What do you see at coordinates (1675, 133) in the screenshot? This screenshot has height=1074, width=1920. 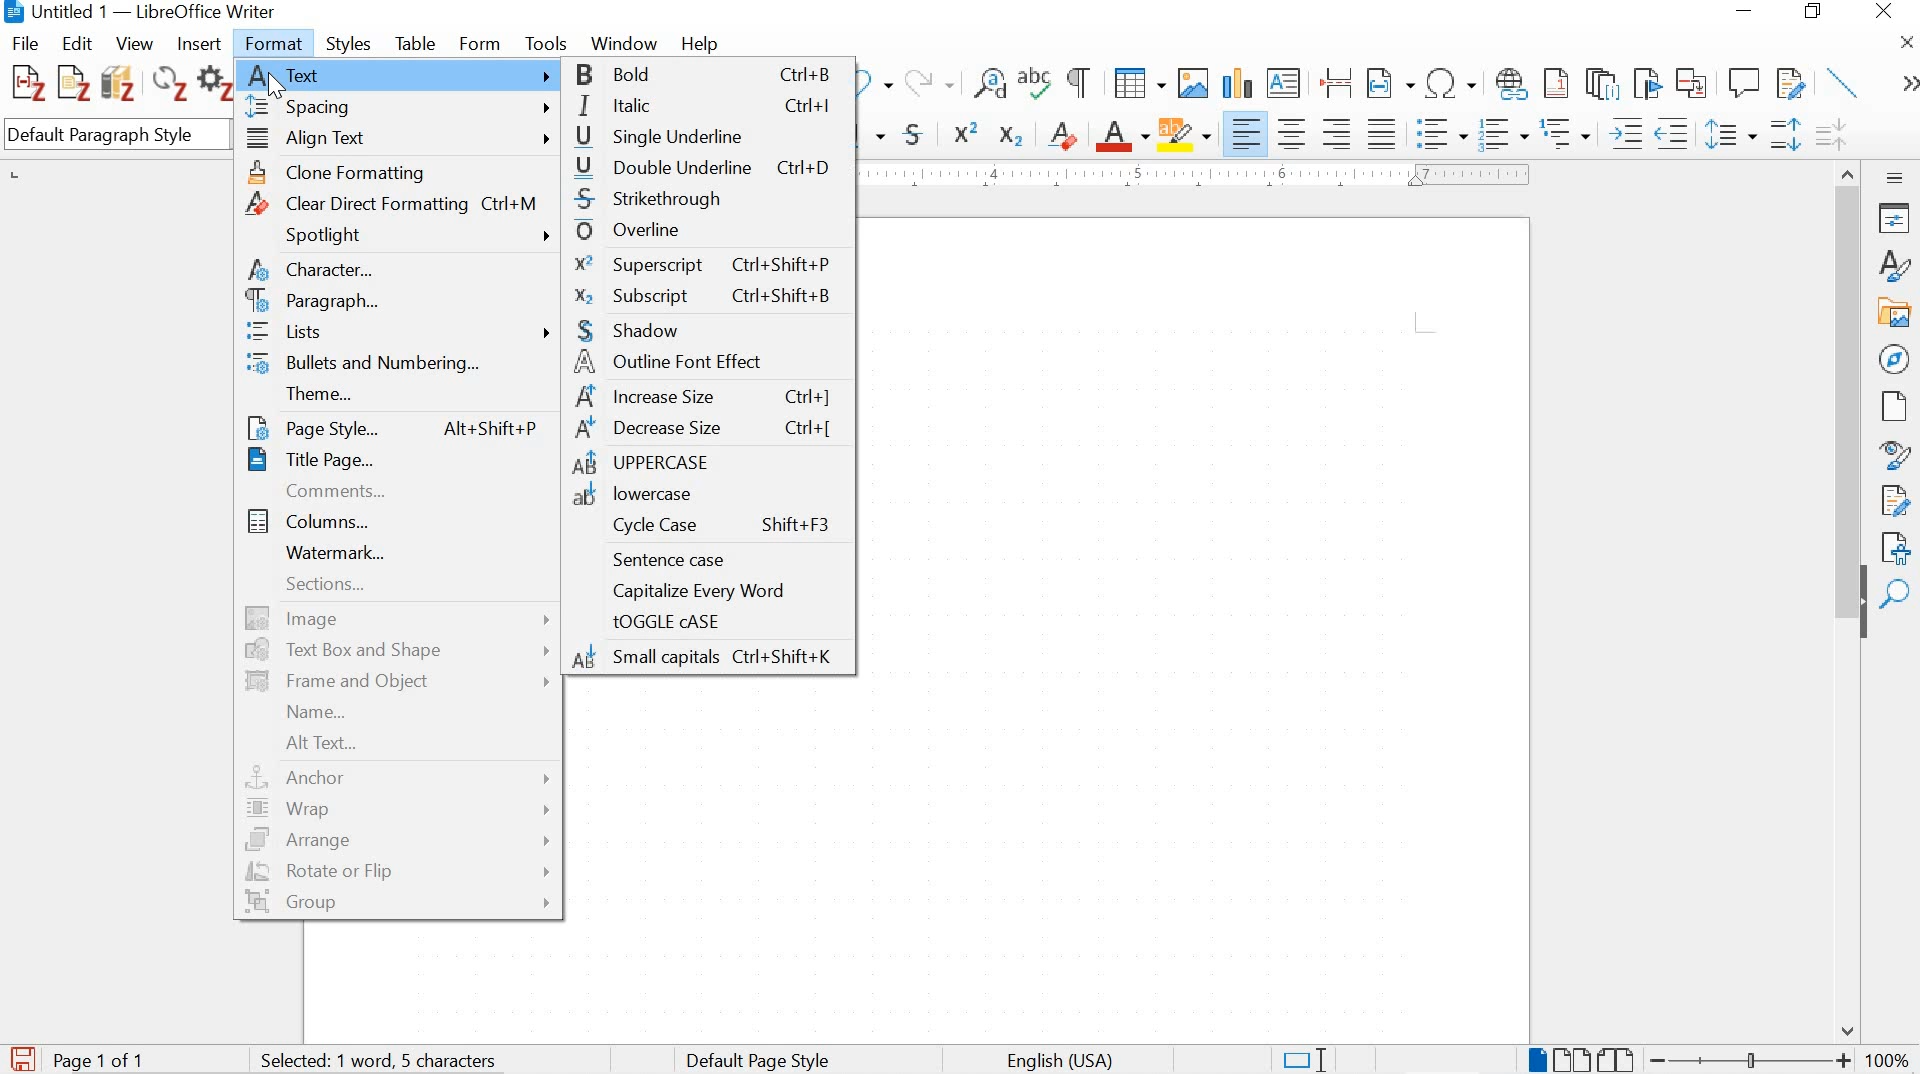 I see `decrease indent` at bounding box center [1675, 133].